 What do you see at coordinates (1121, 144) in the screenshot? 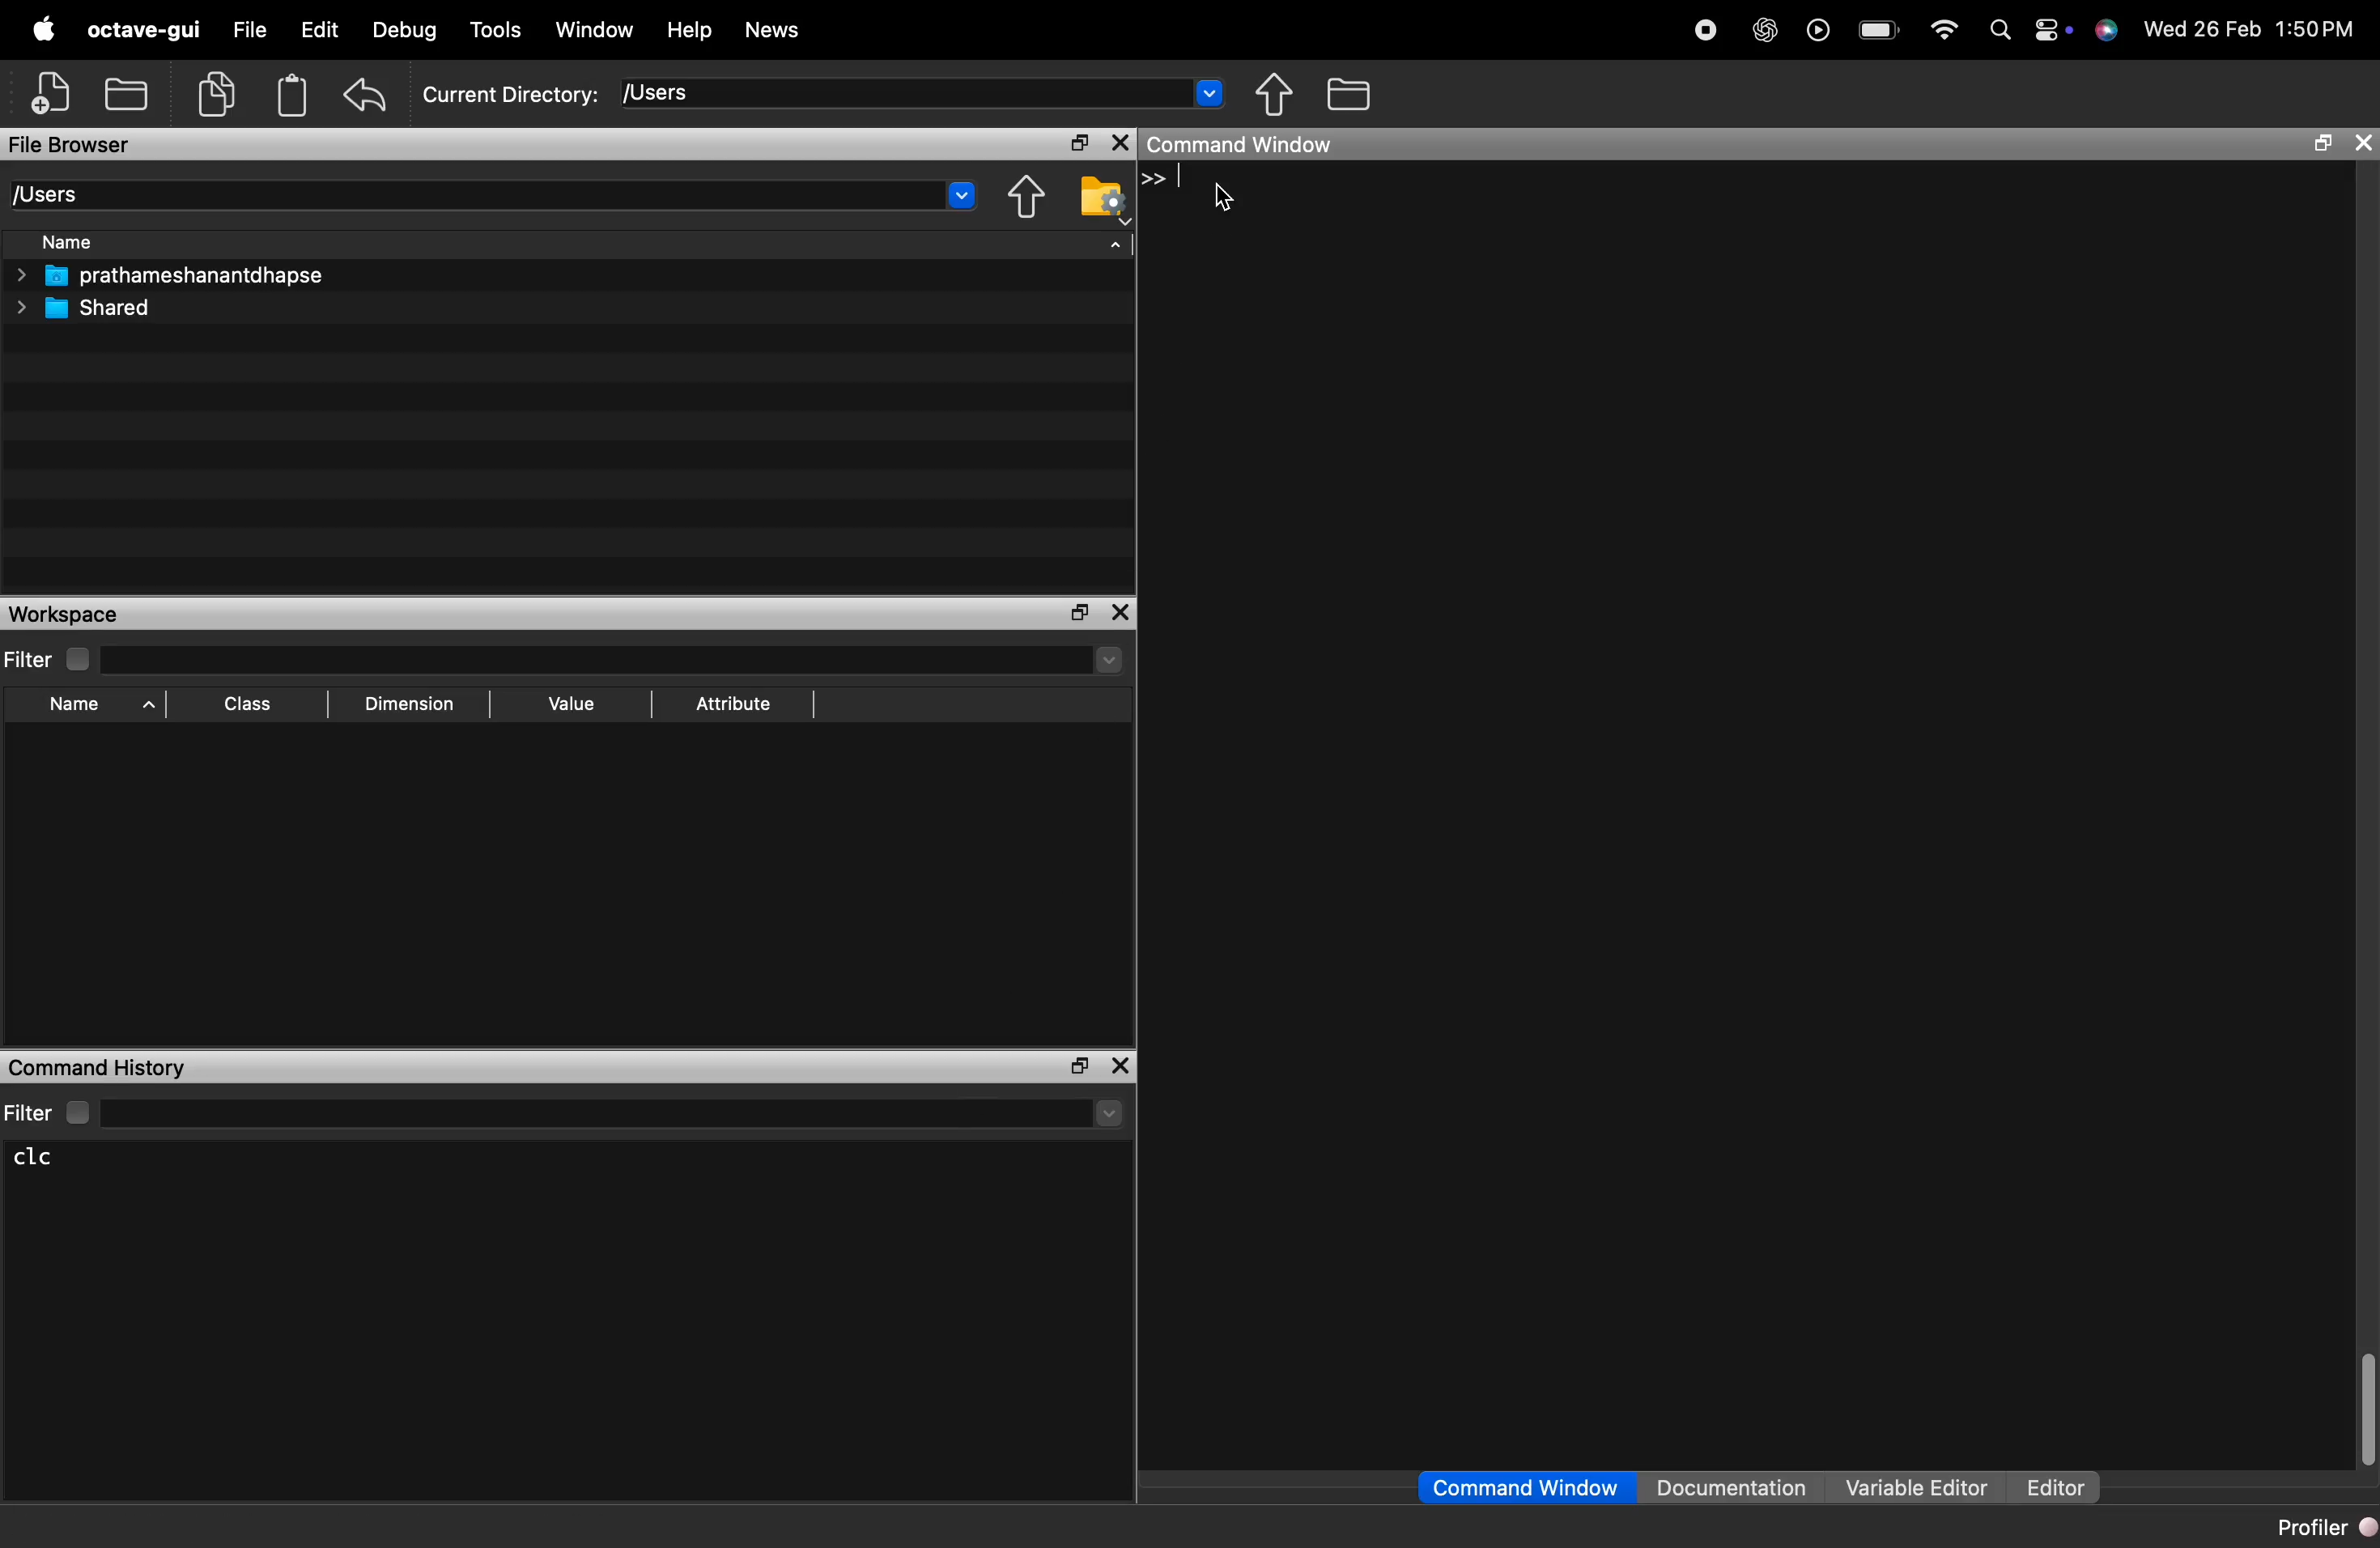
I see `close` at bounding box center [1121, 144].